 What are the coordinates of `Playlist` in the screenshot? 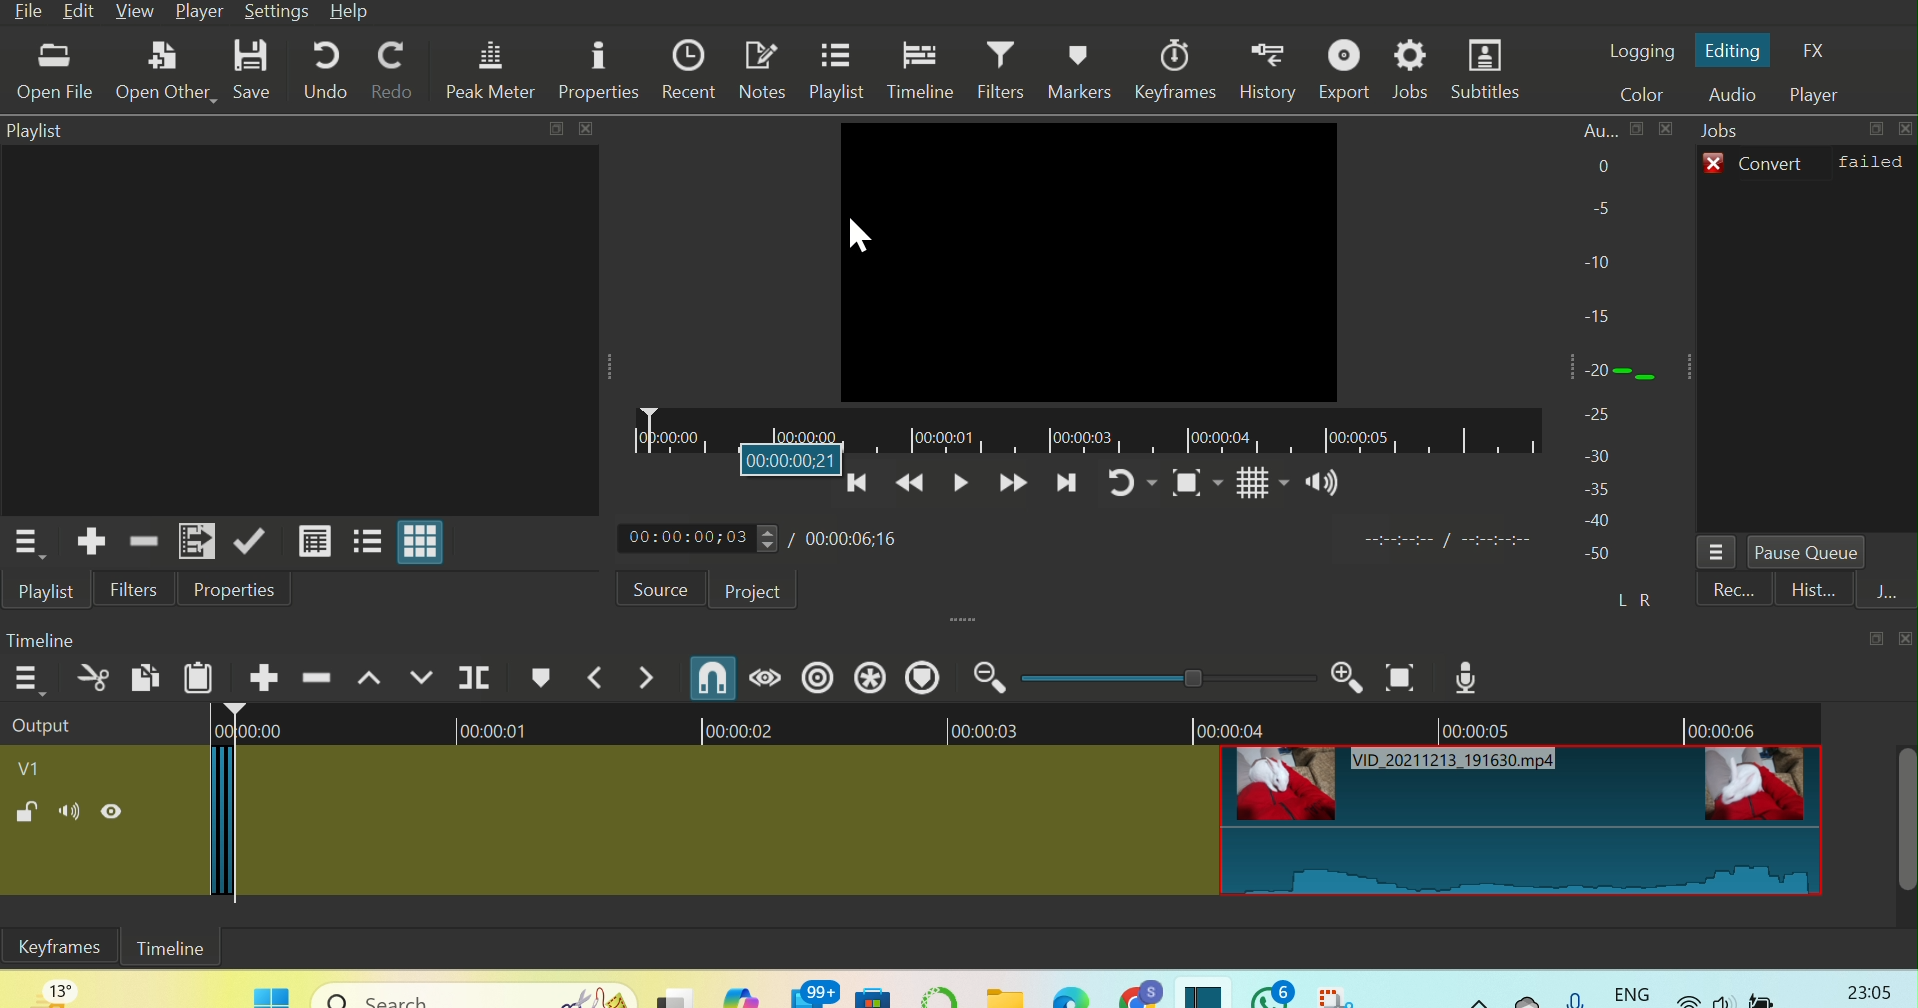 It's located at (49, 587).